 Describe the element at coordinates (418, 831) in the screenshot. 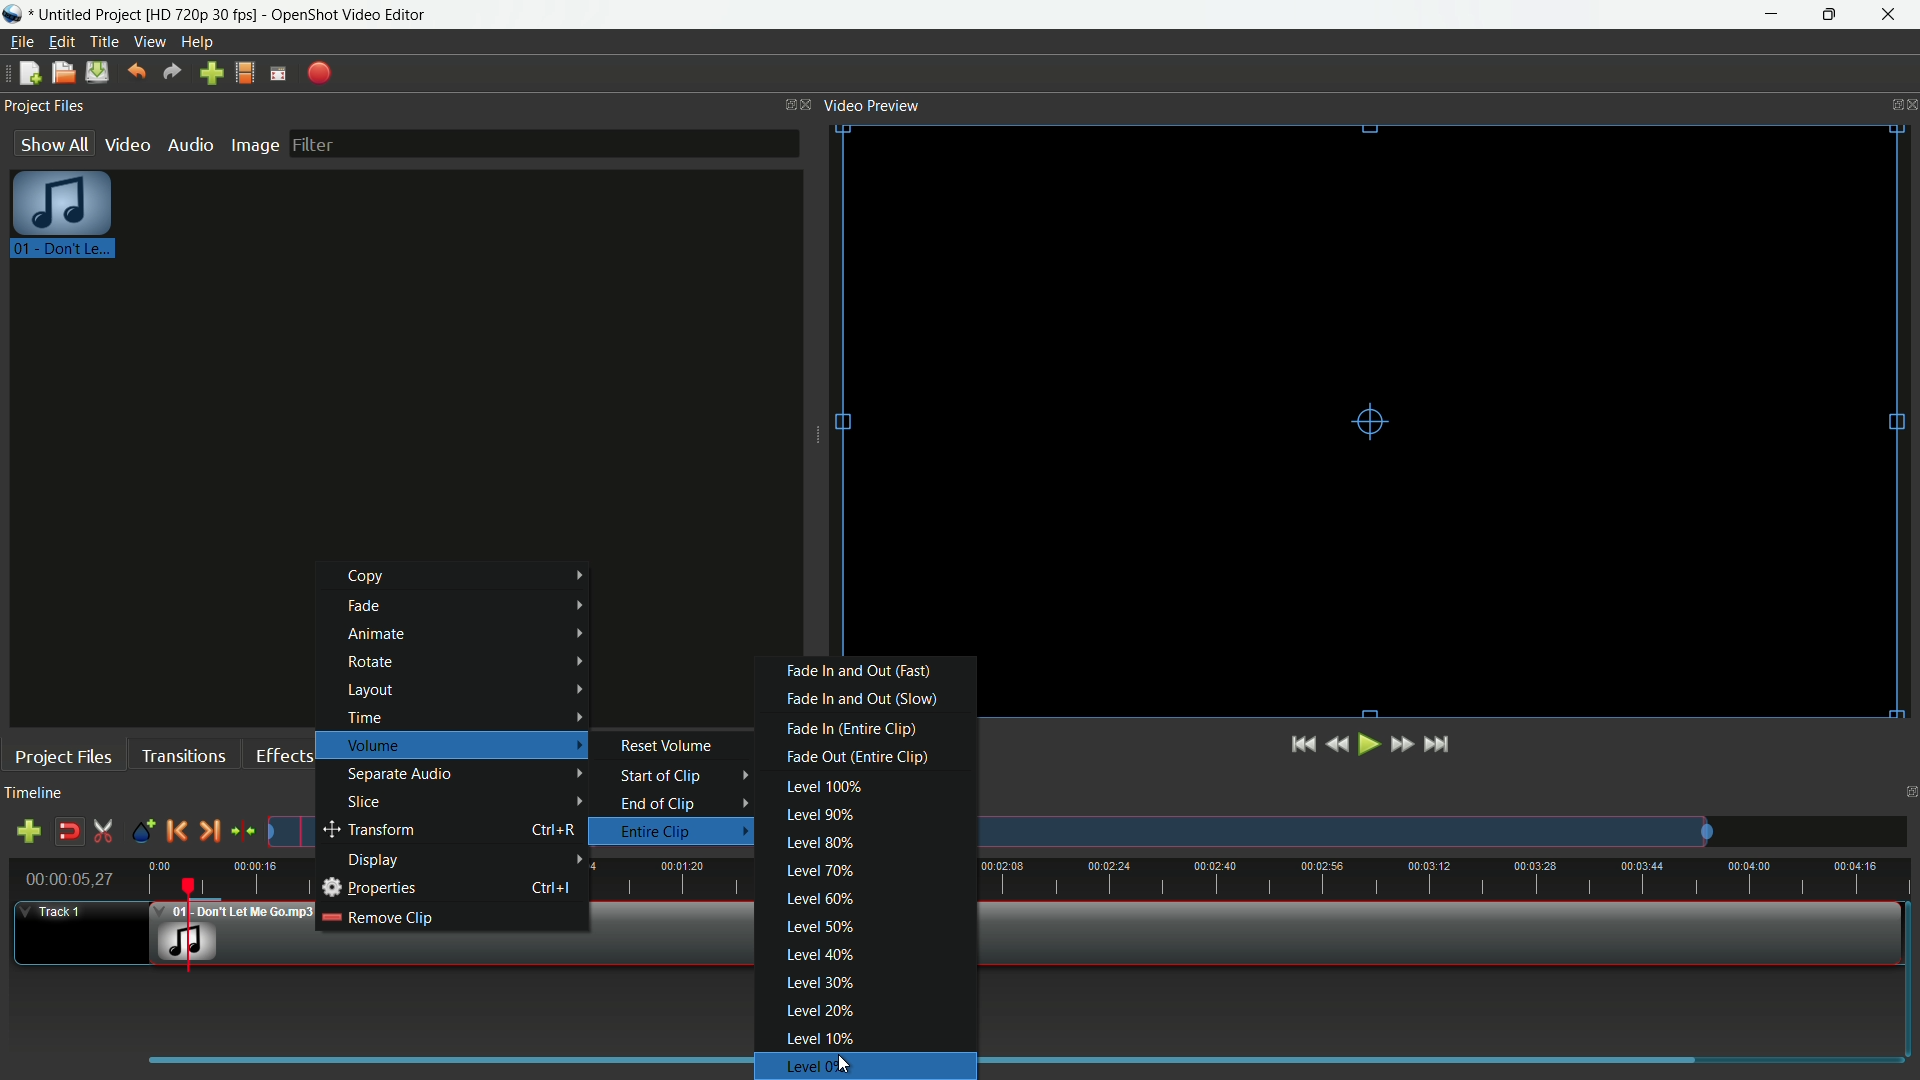

I see `transform` at that location.